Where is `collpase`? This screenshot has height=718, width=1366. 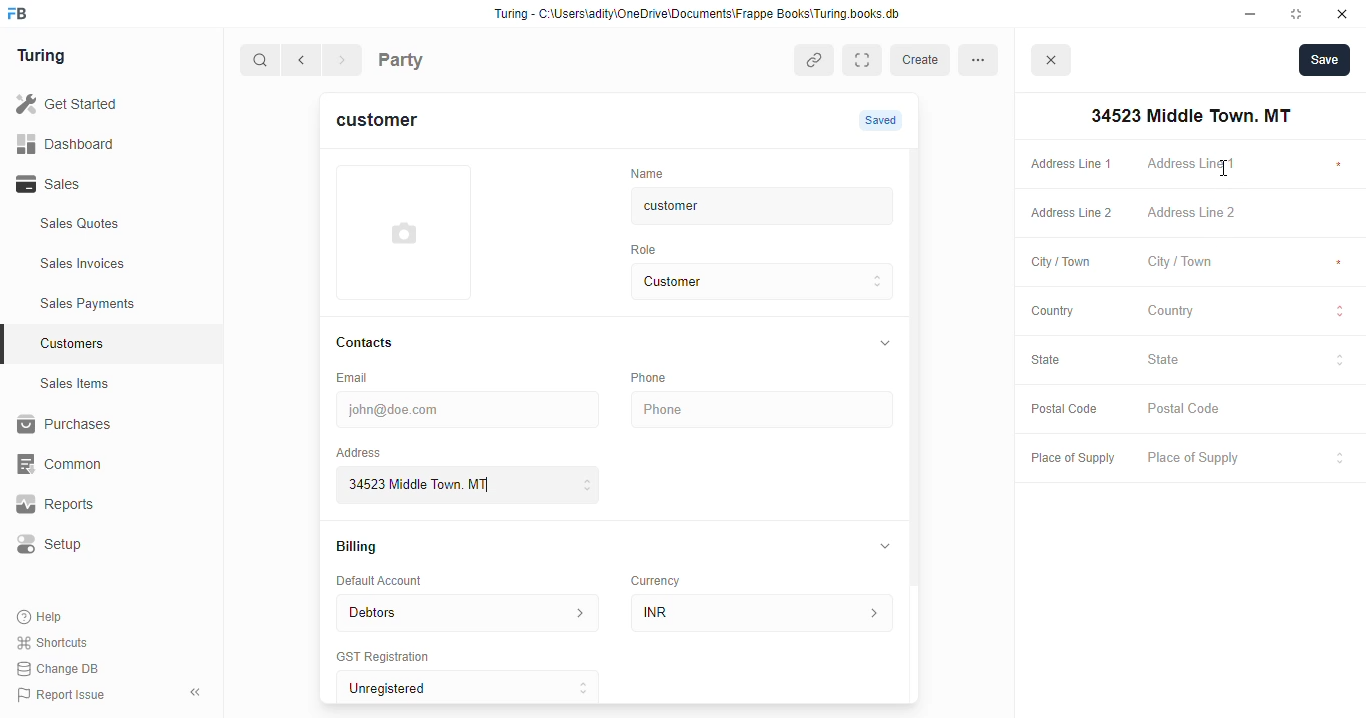 collpase is located at coordinates (195, 692).